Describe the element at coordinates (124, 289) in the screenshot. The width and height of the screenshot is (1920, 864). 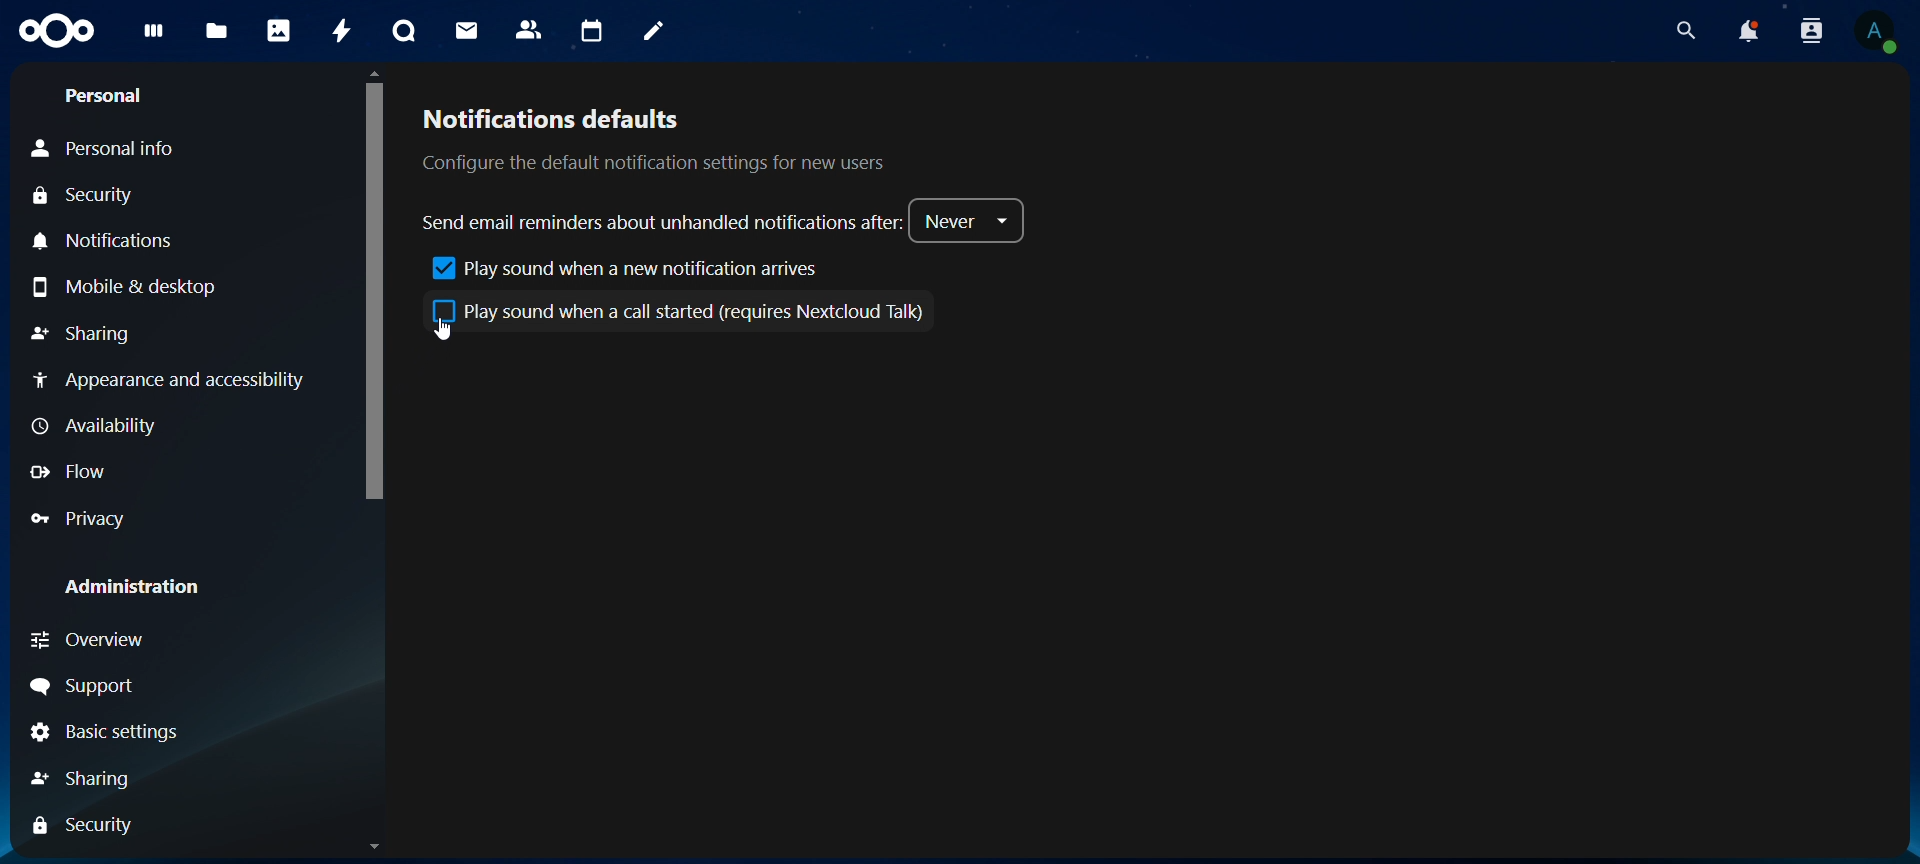
I see `Mobile & desktop` at that location.